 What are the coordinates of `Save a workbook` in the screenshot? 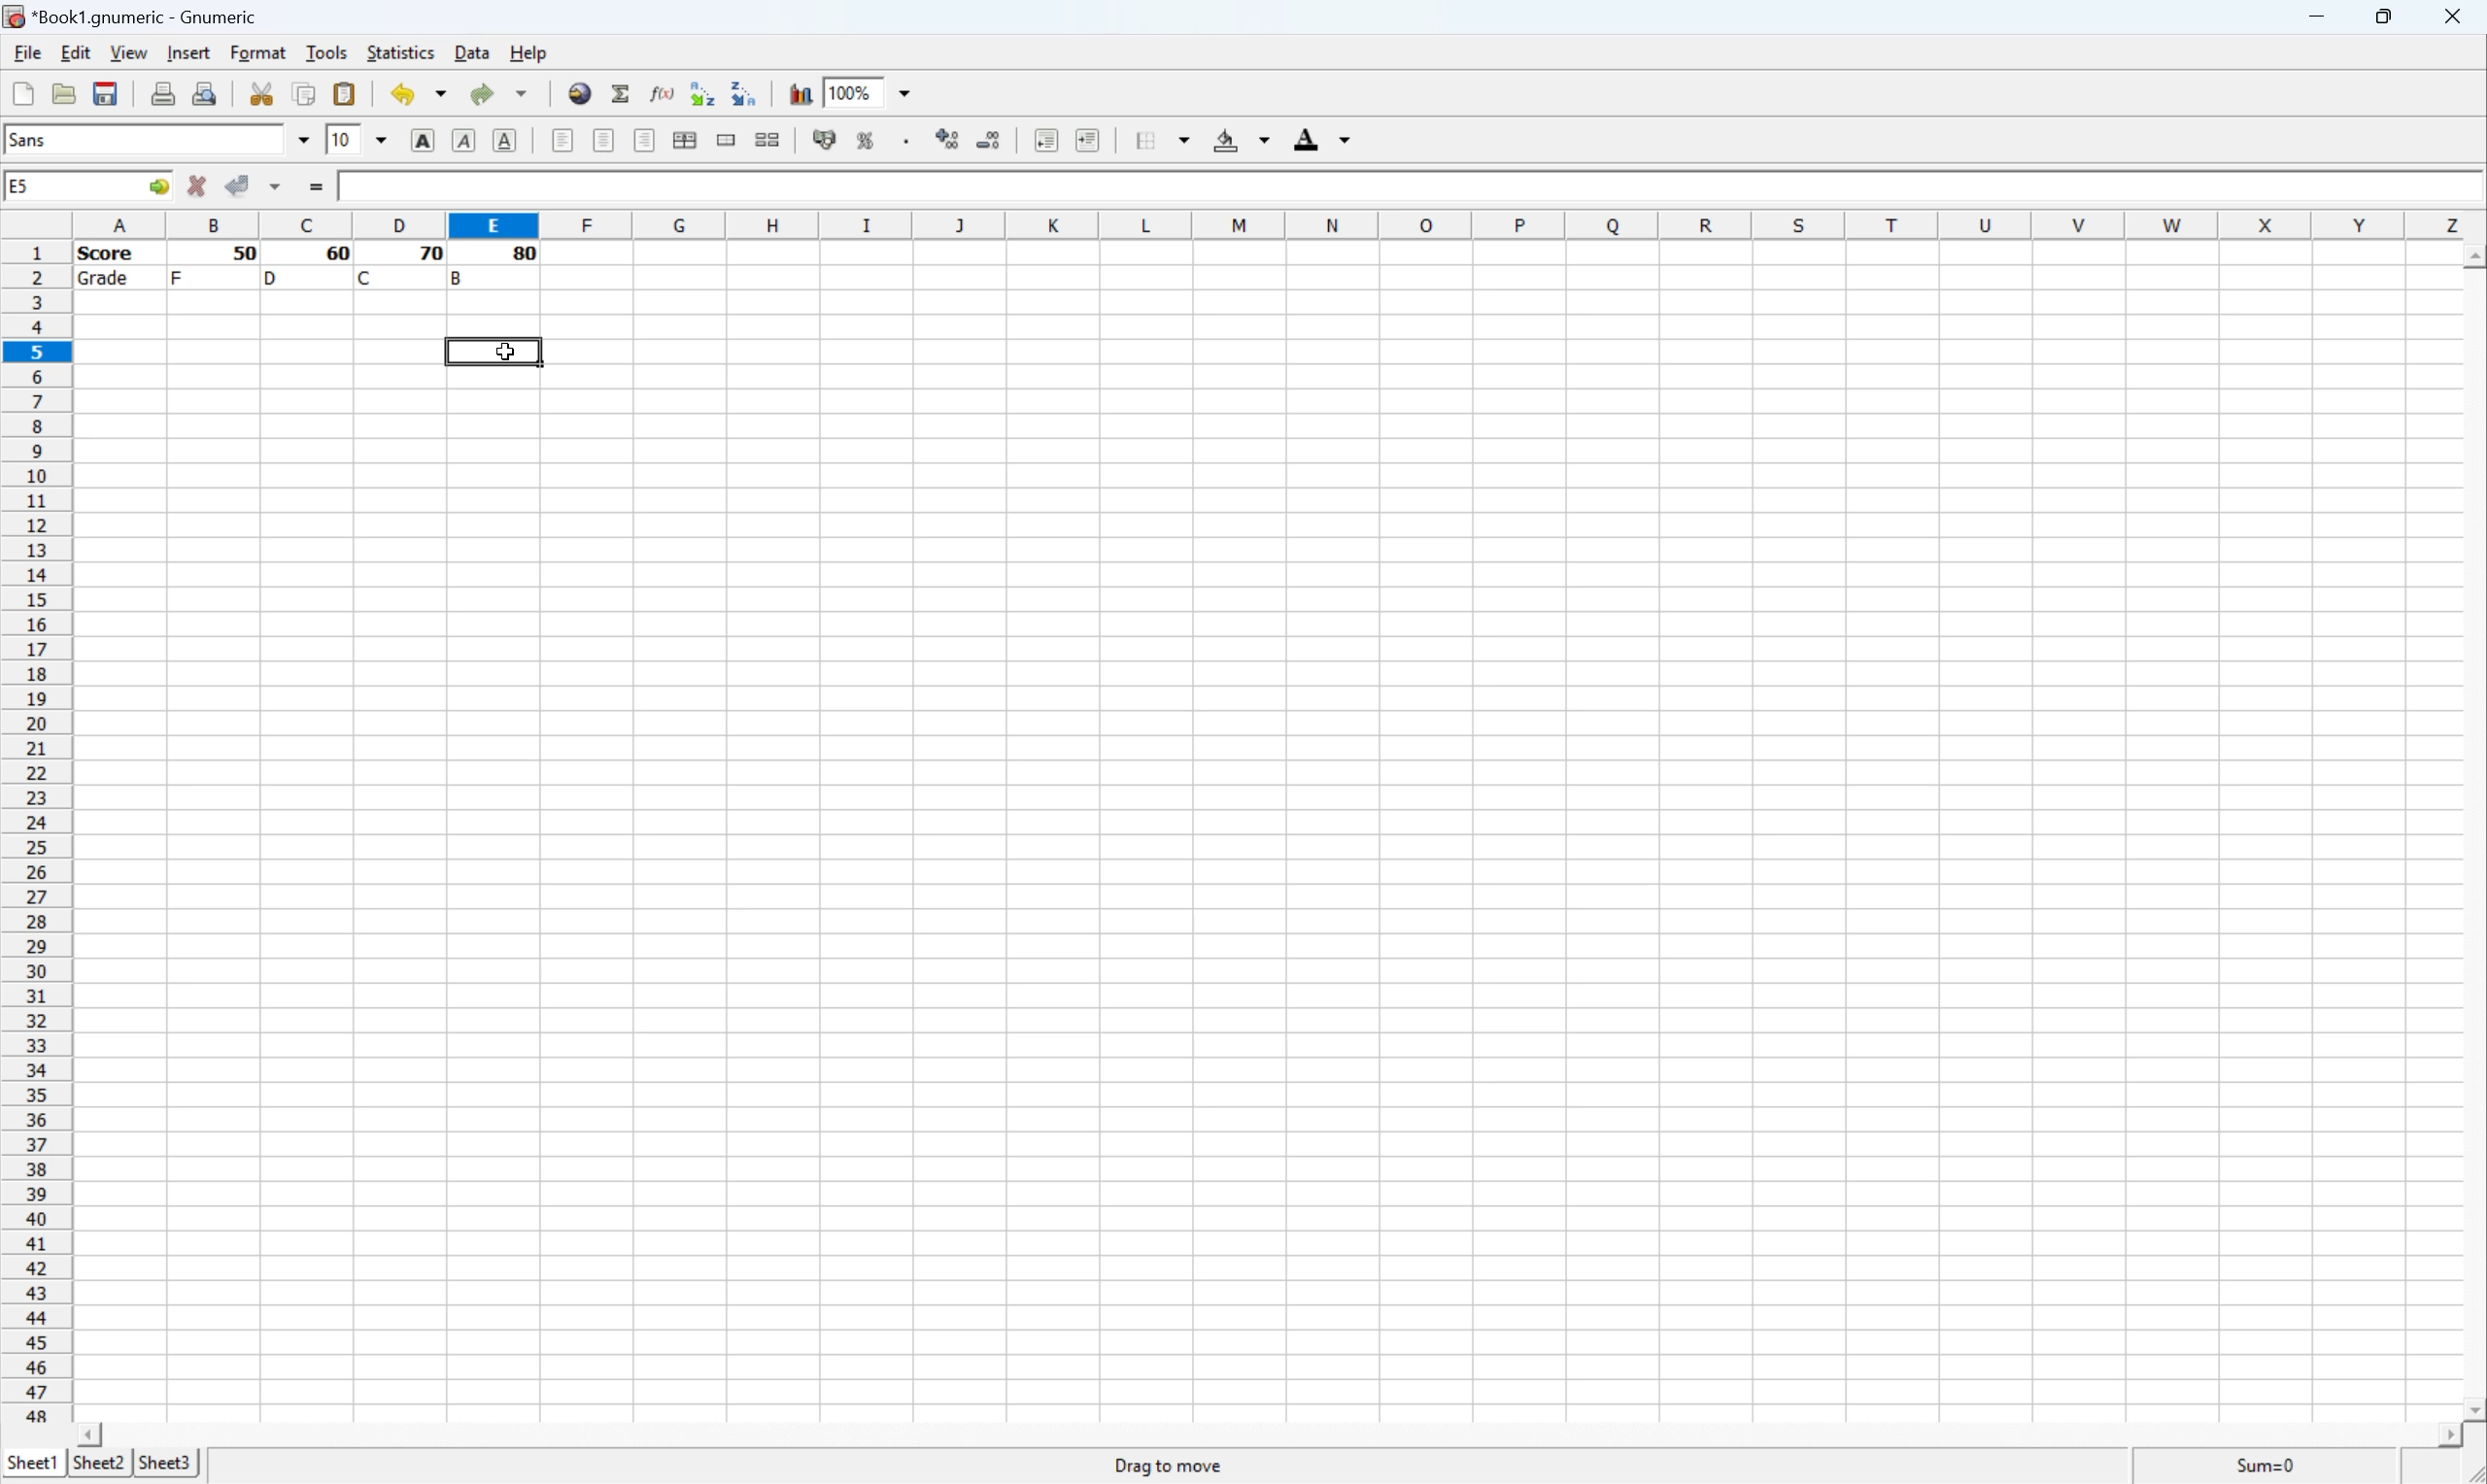 It's located at (109, 89).